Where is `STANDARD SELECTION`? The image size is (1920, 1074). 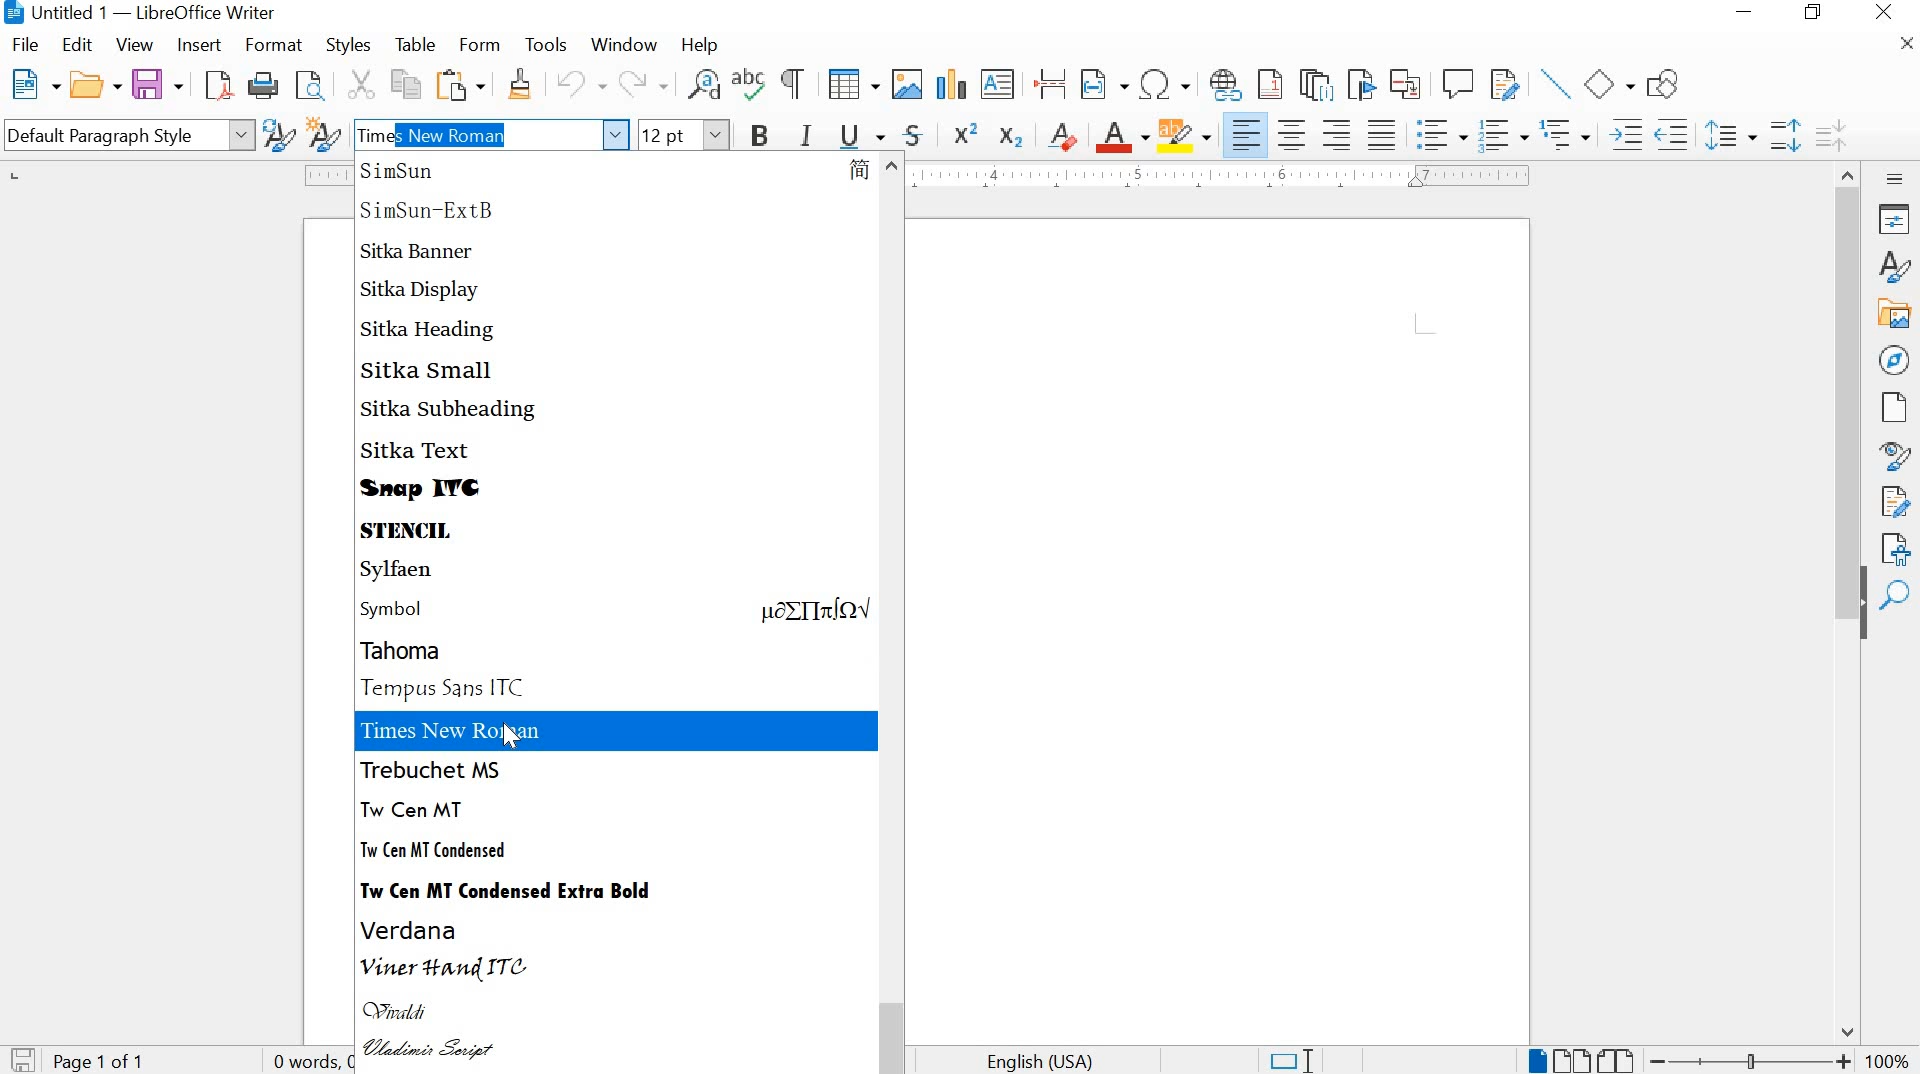
STANDARD SELECTION is located at coordinates (1292, 1060).